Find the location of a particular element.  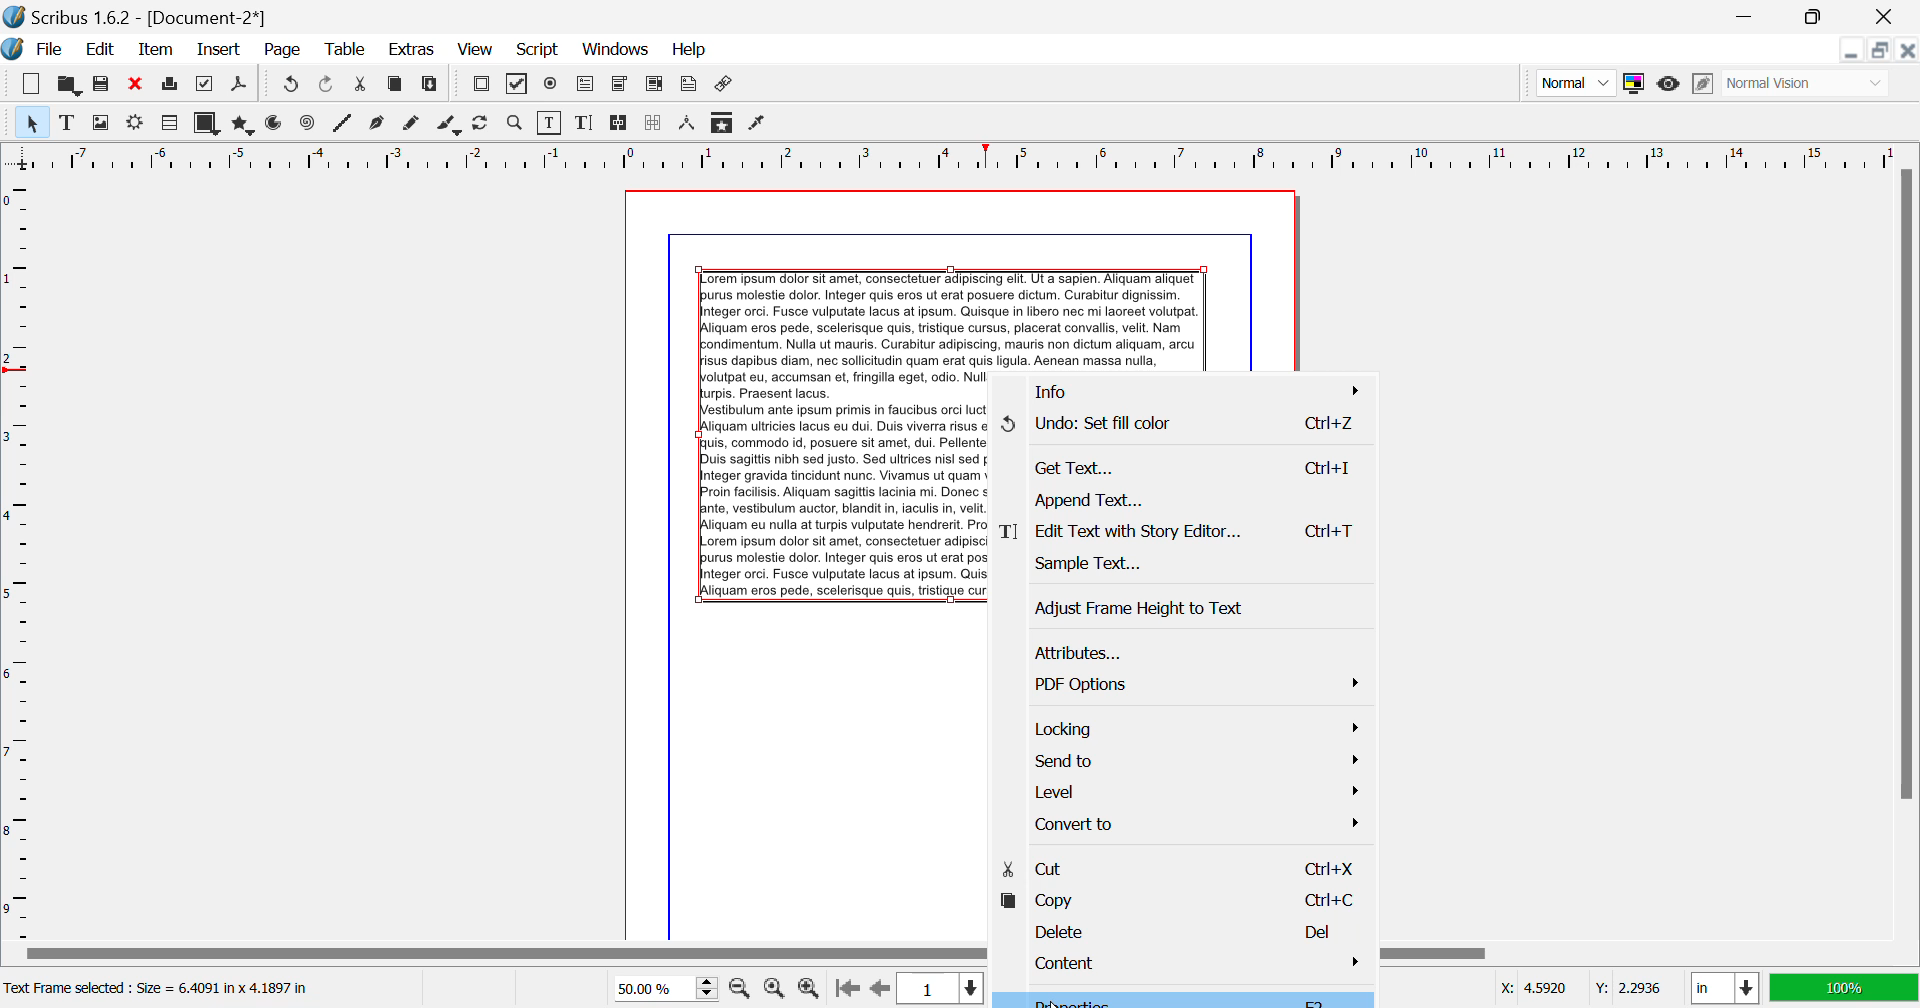

Preview Mode is located at coordinates (1574, 82).